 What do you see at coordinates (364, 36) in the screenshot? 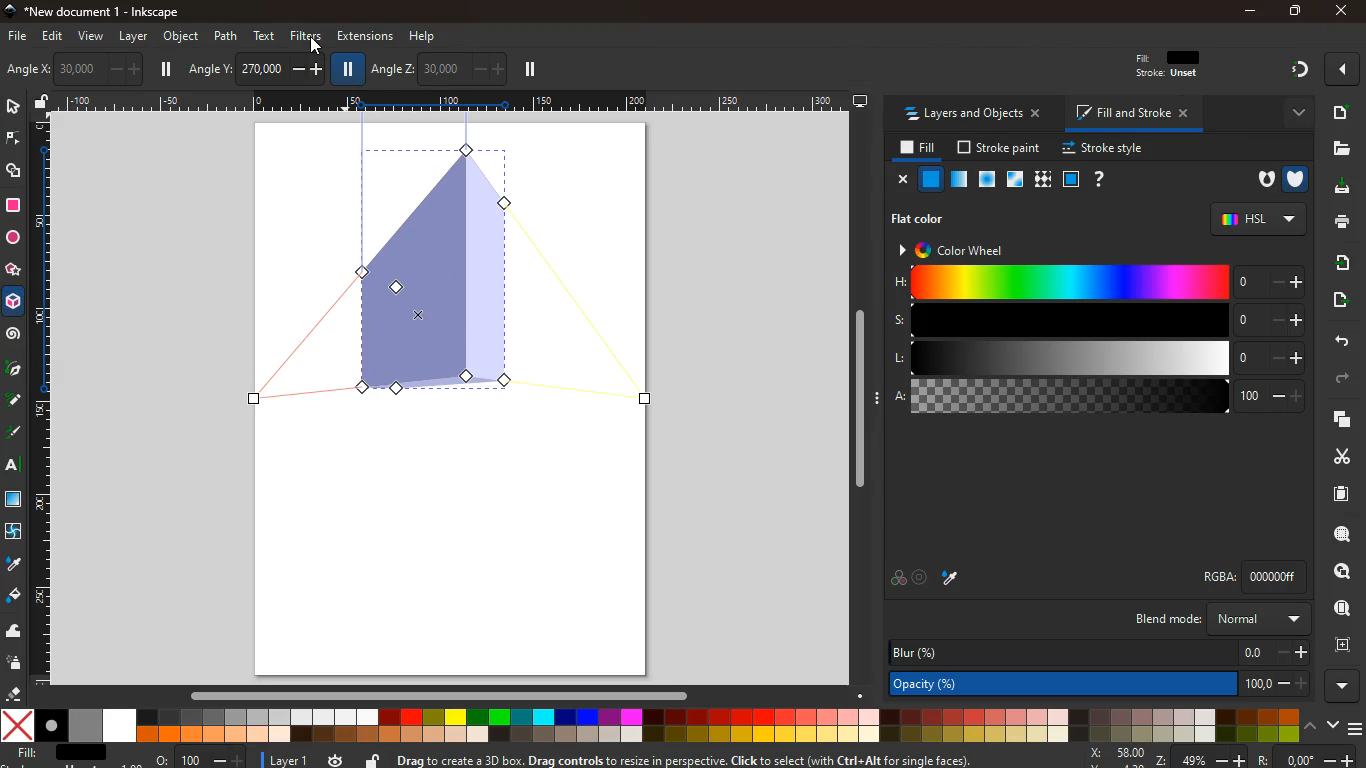
I see `extensions` at bounding box center [364, 36].